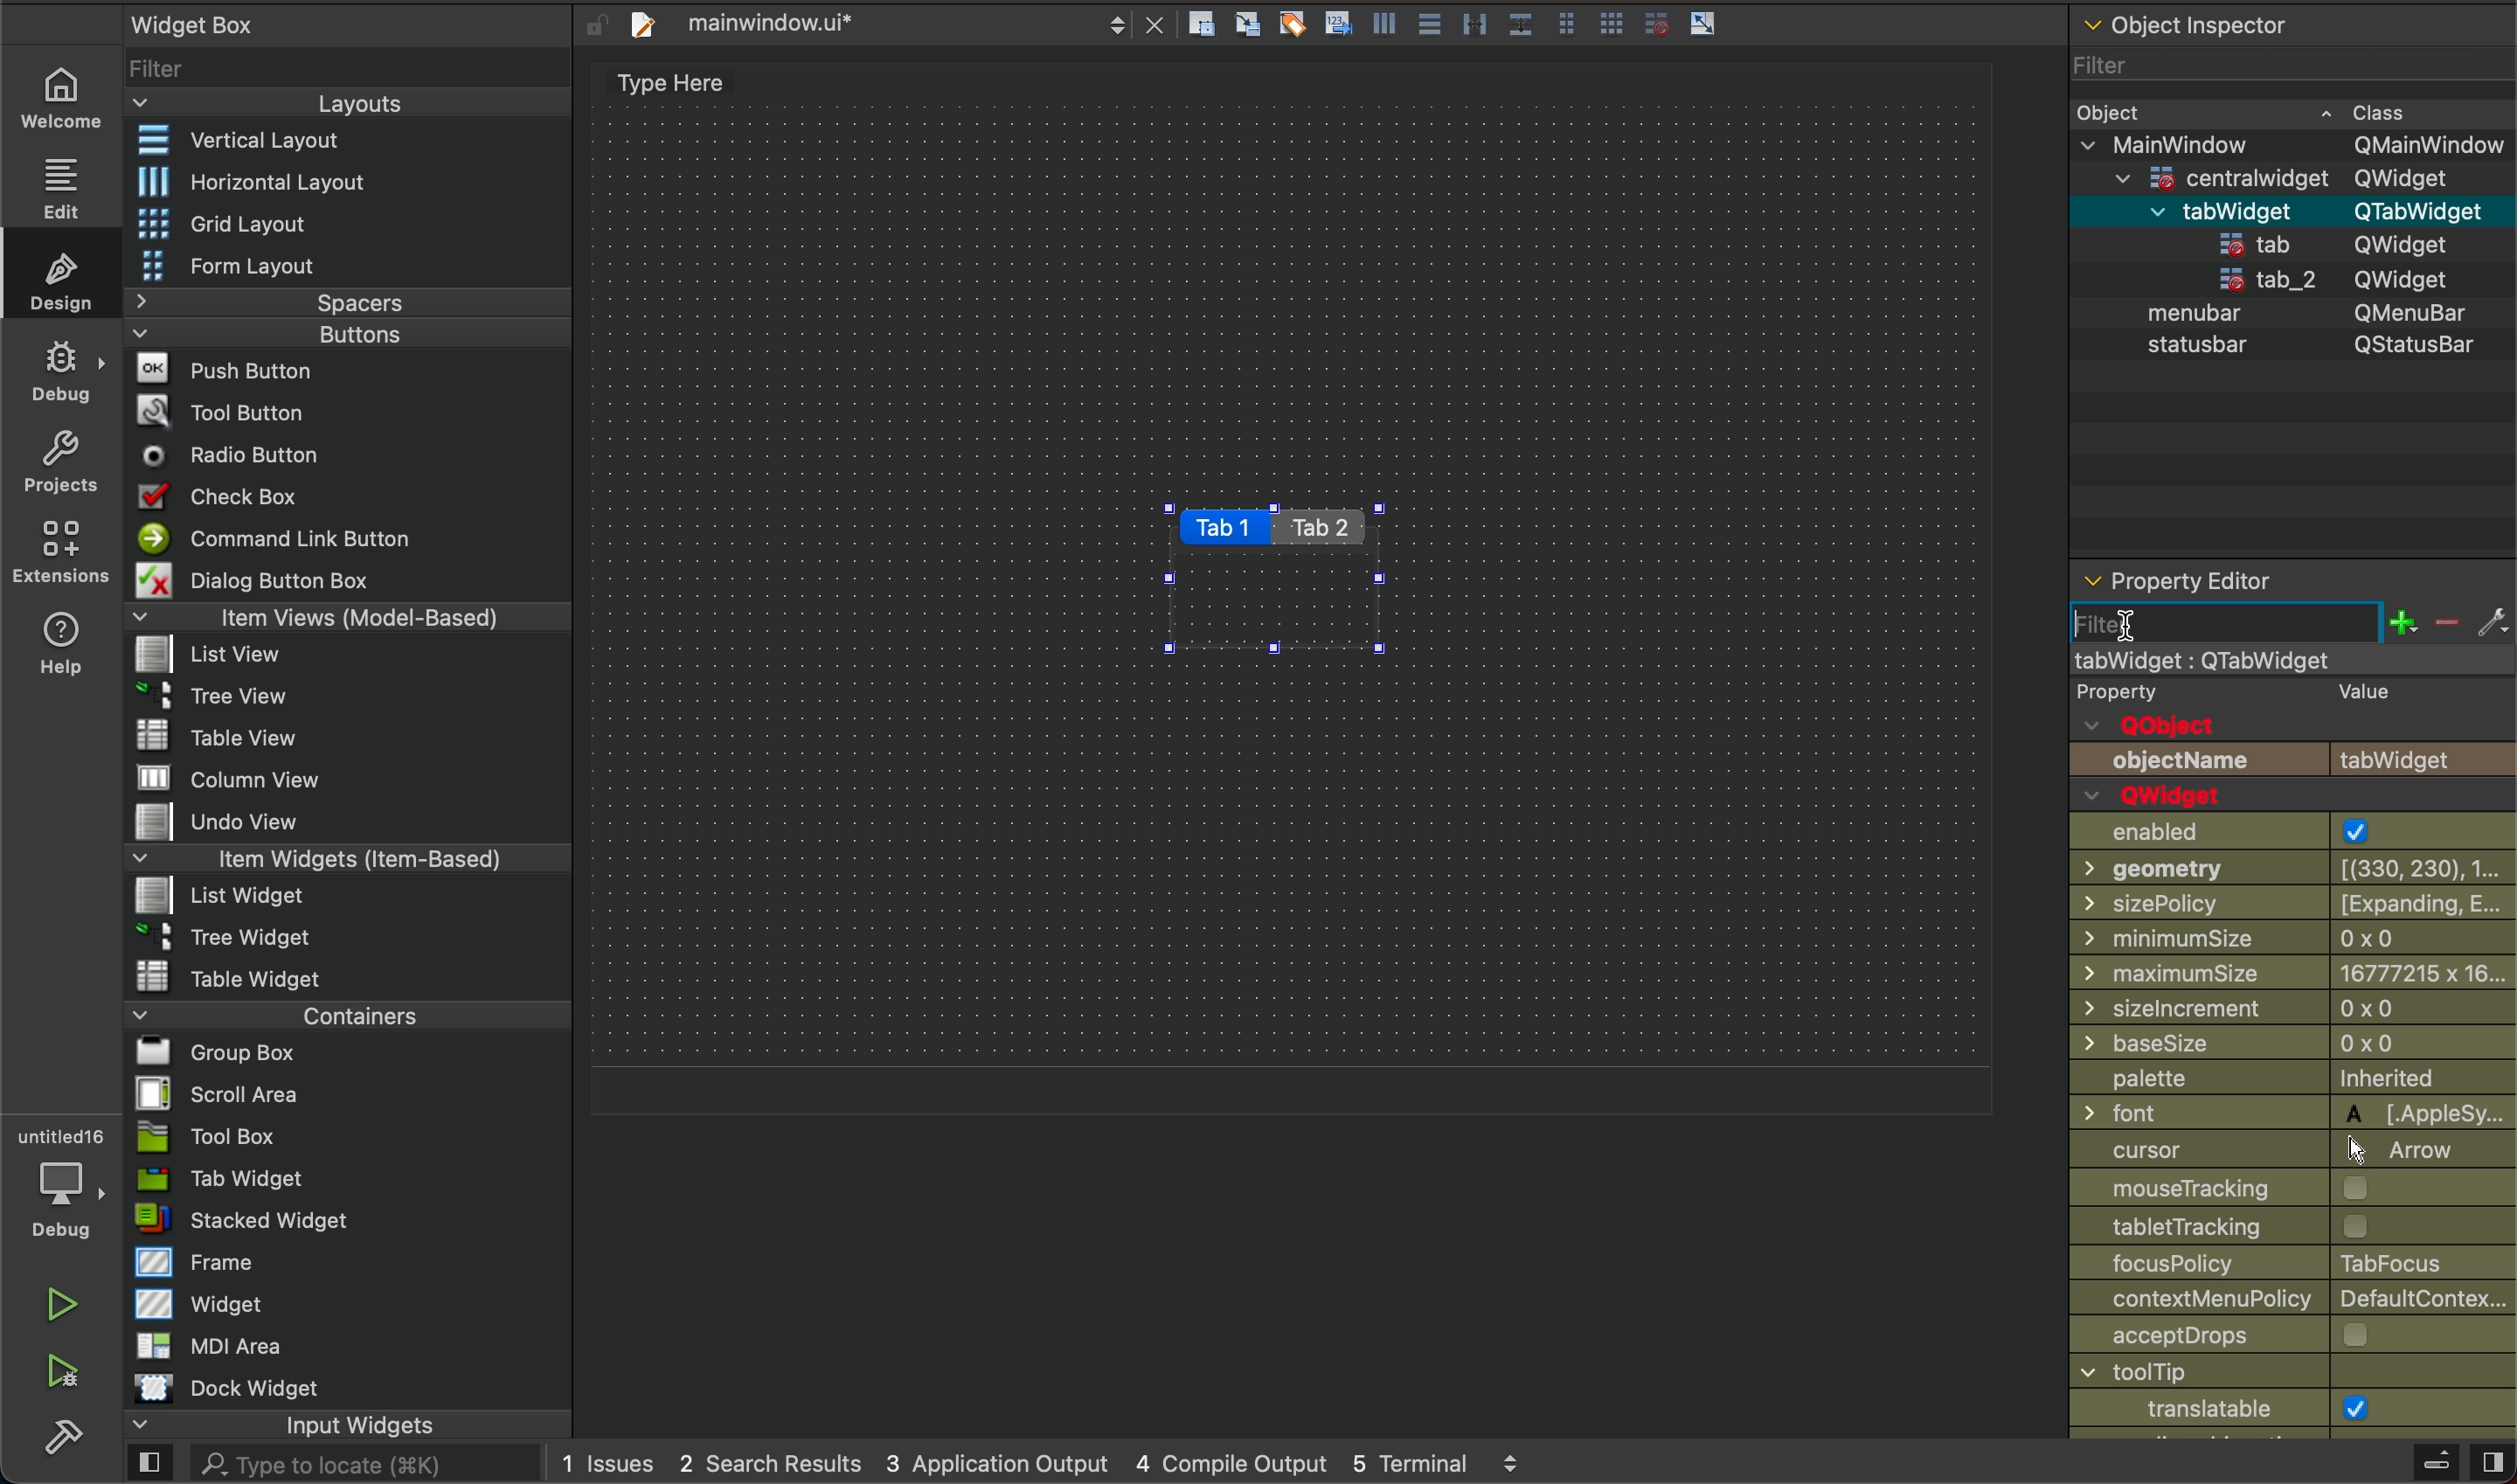  What do you see at coordinates (237, 183) in the screenshot?
I see `Horizontal Layout` at bounding box center [237, 183].